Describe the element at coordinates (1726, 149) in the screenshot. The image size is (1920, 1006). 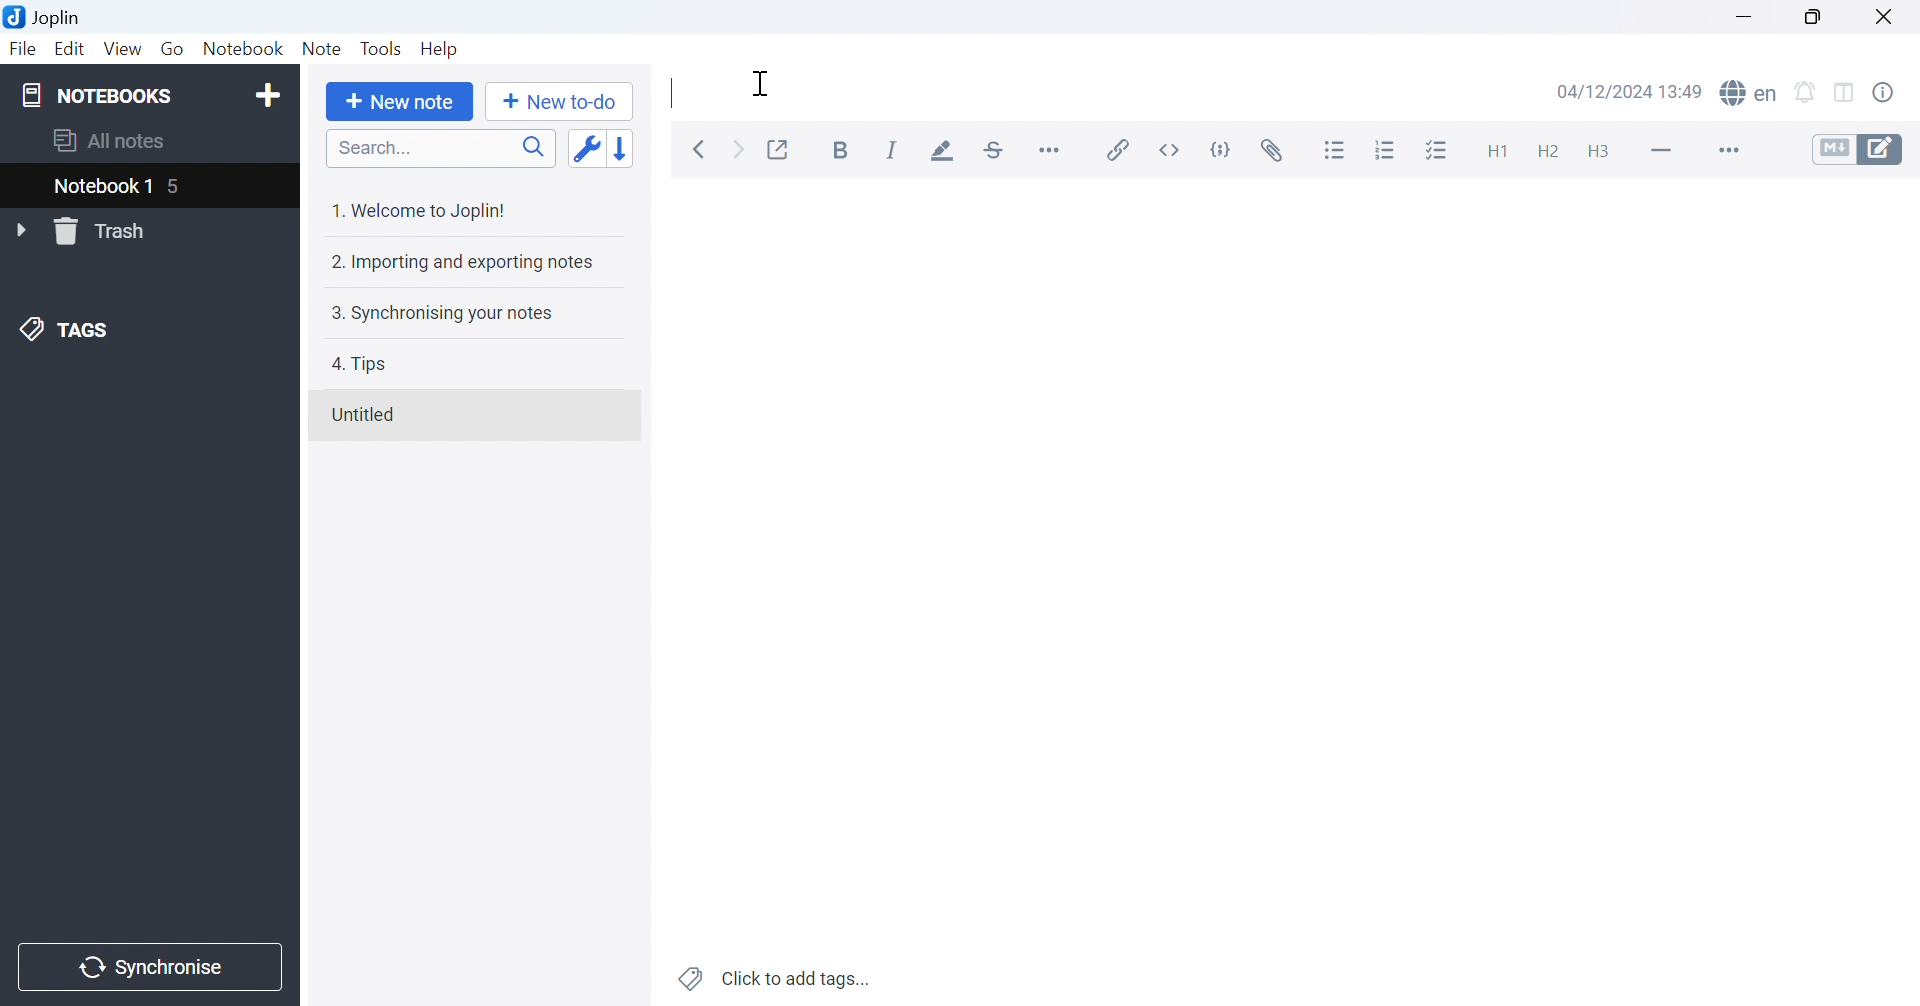
I see `More` at that location.